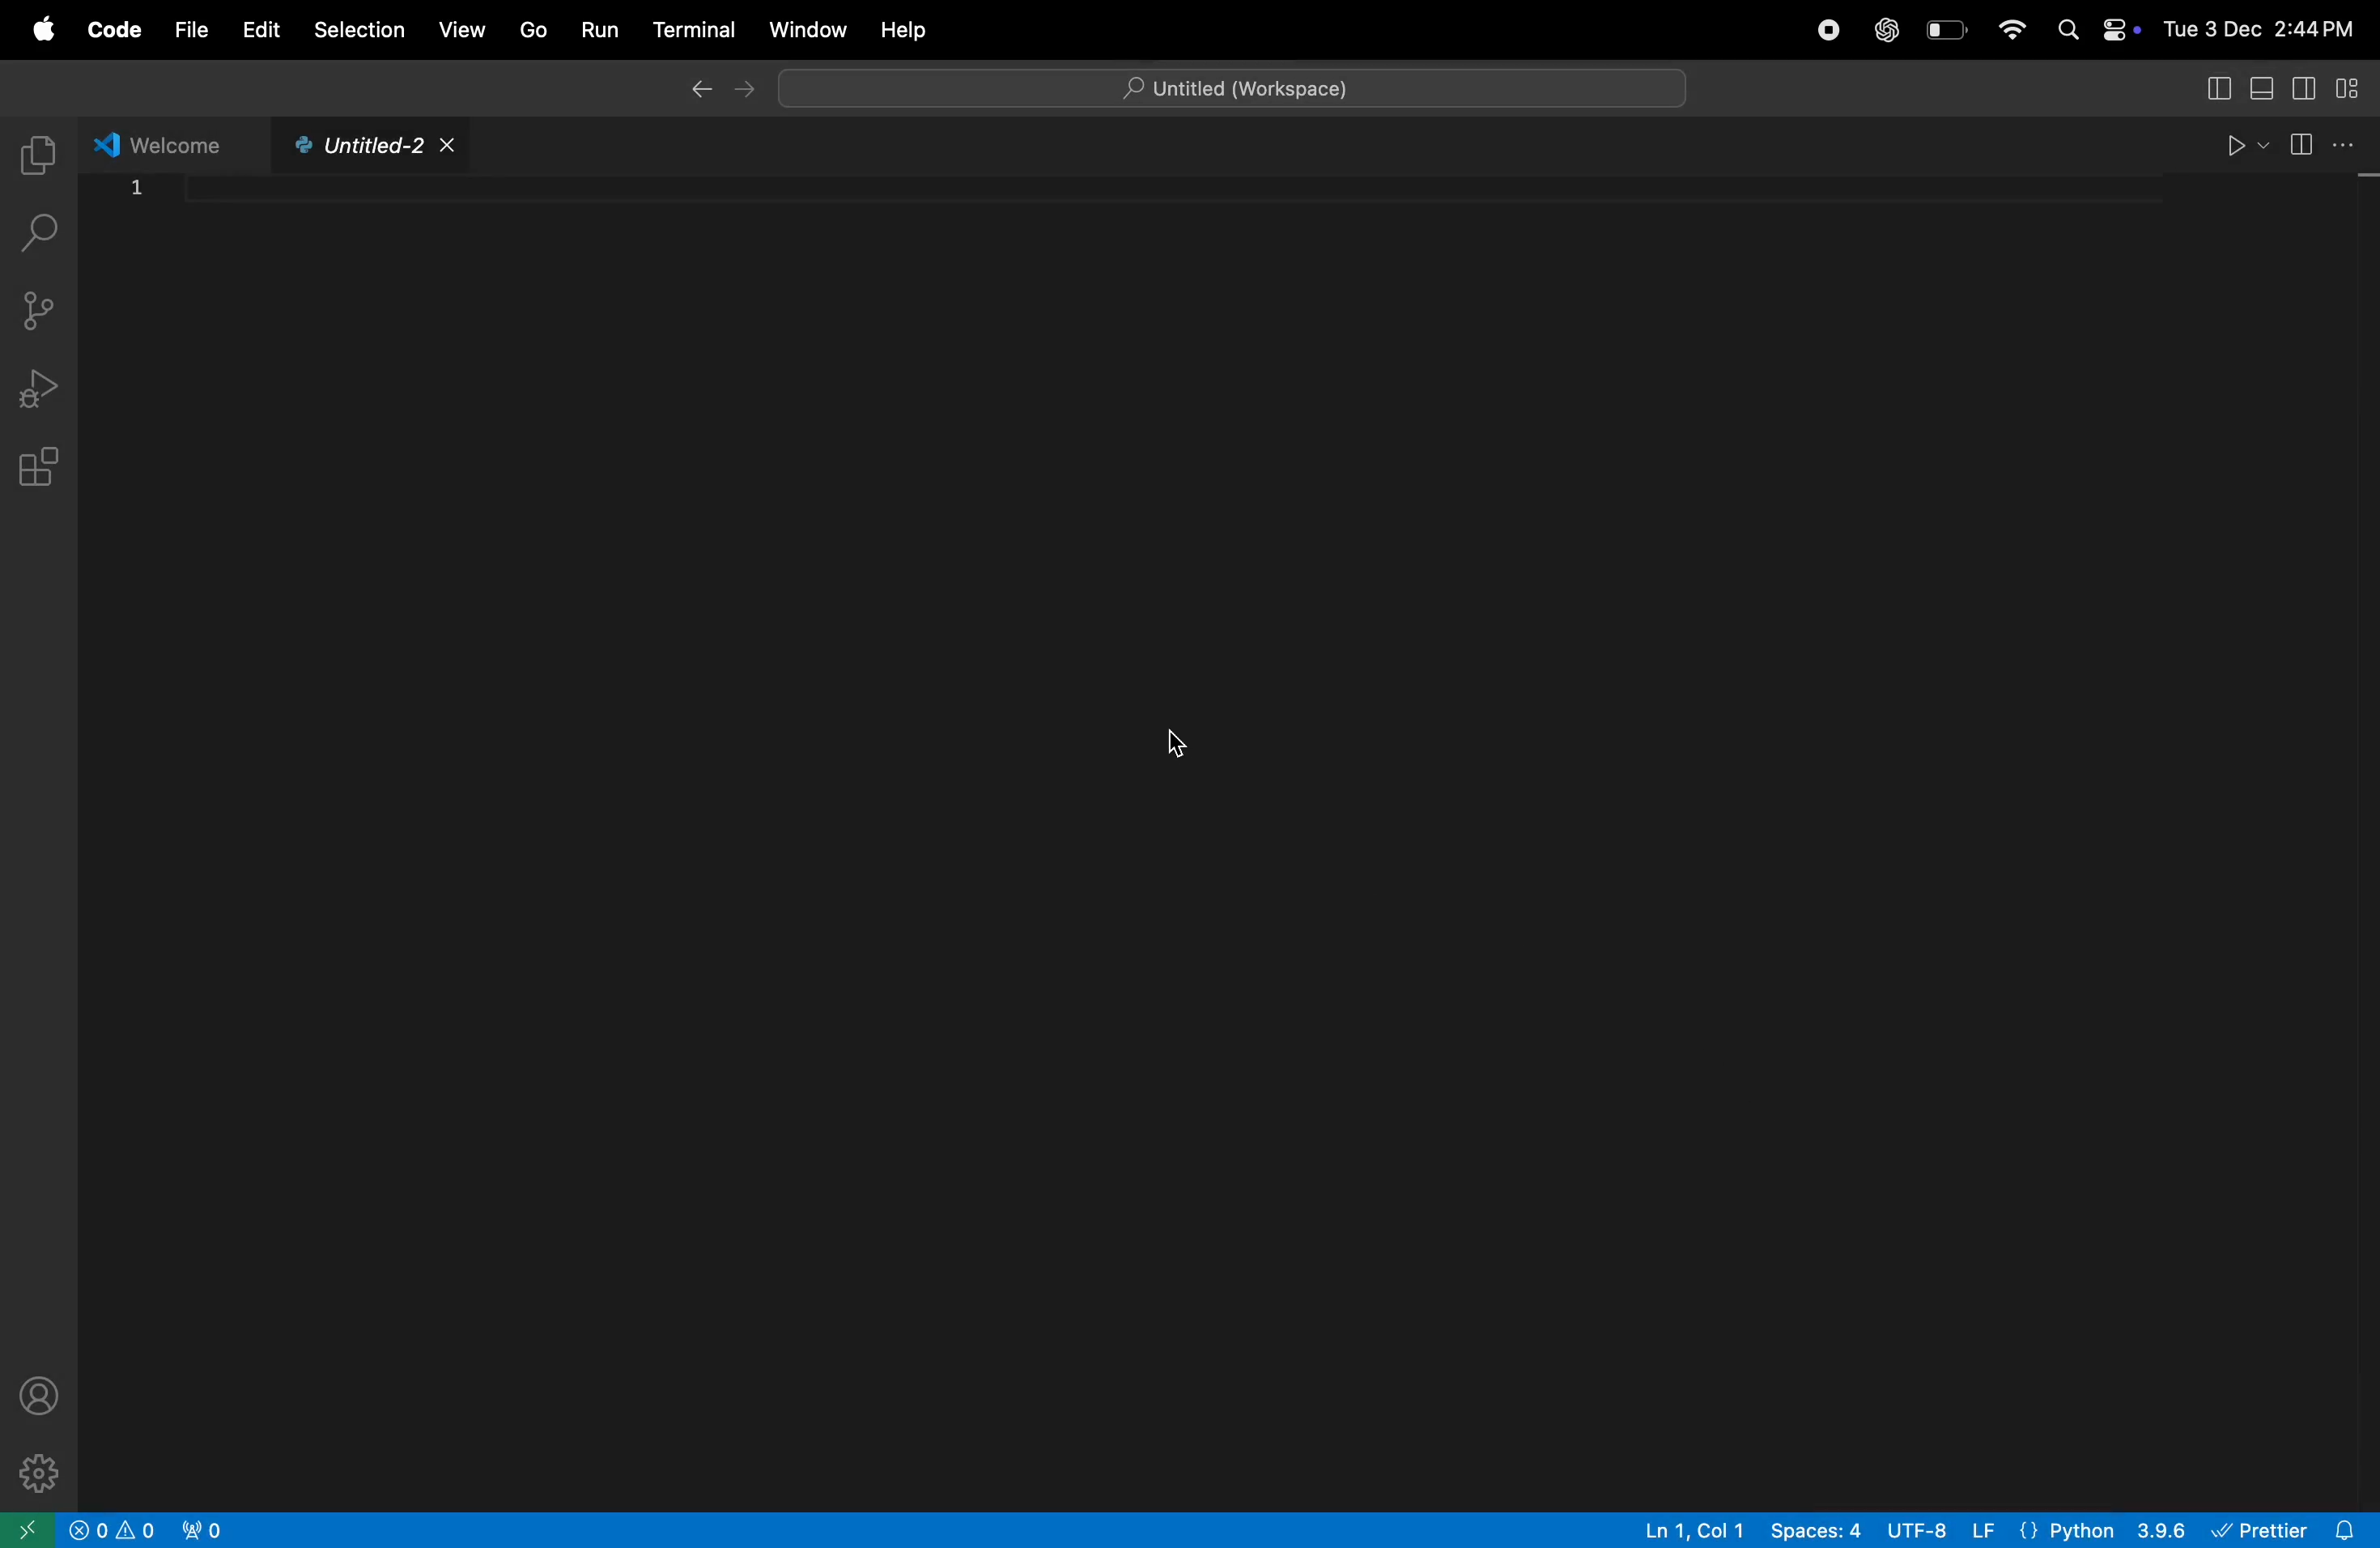 The image size is (2380, 1548). I want to click on utf 8, so click(1945, 1531).